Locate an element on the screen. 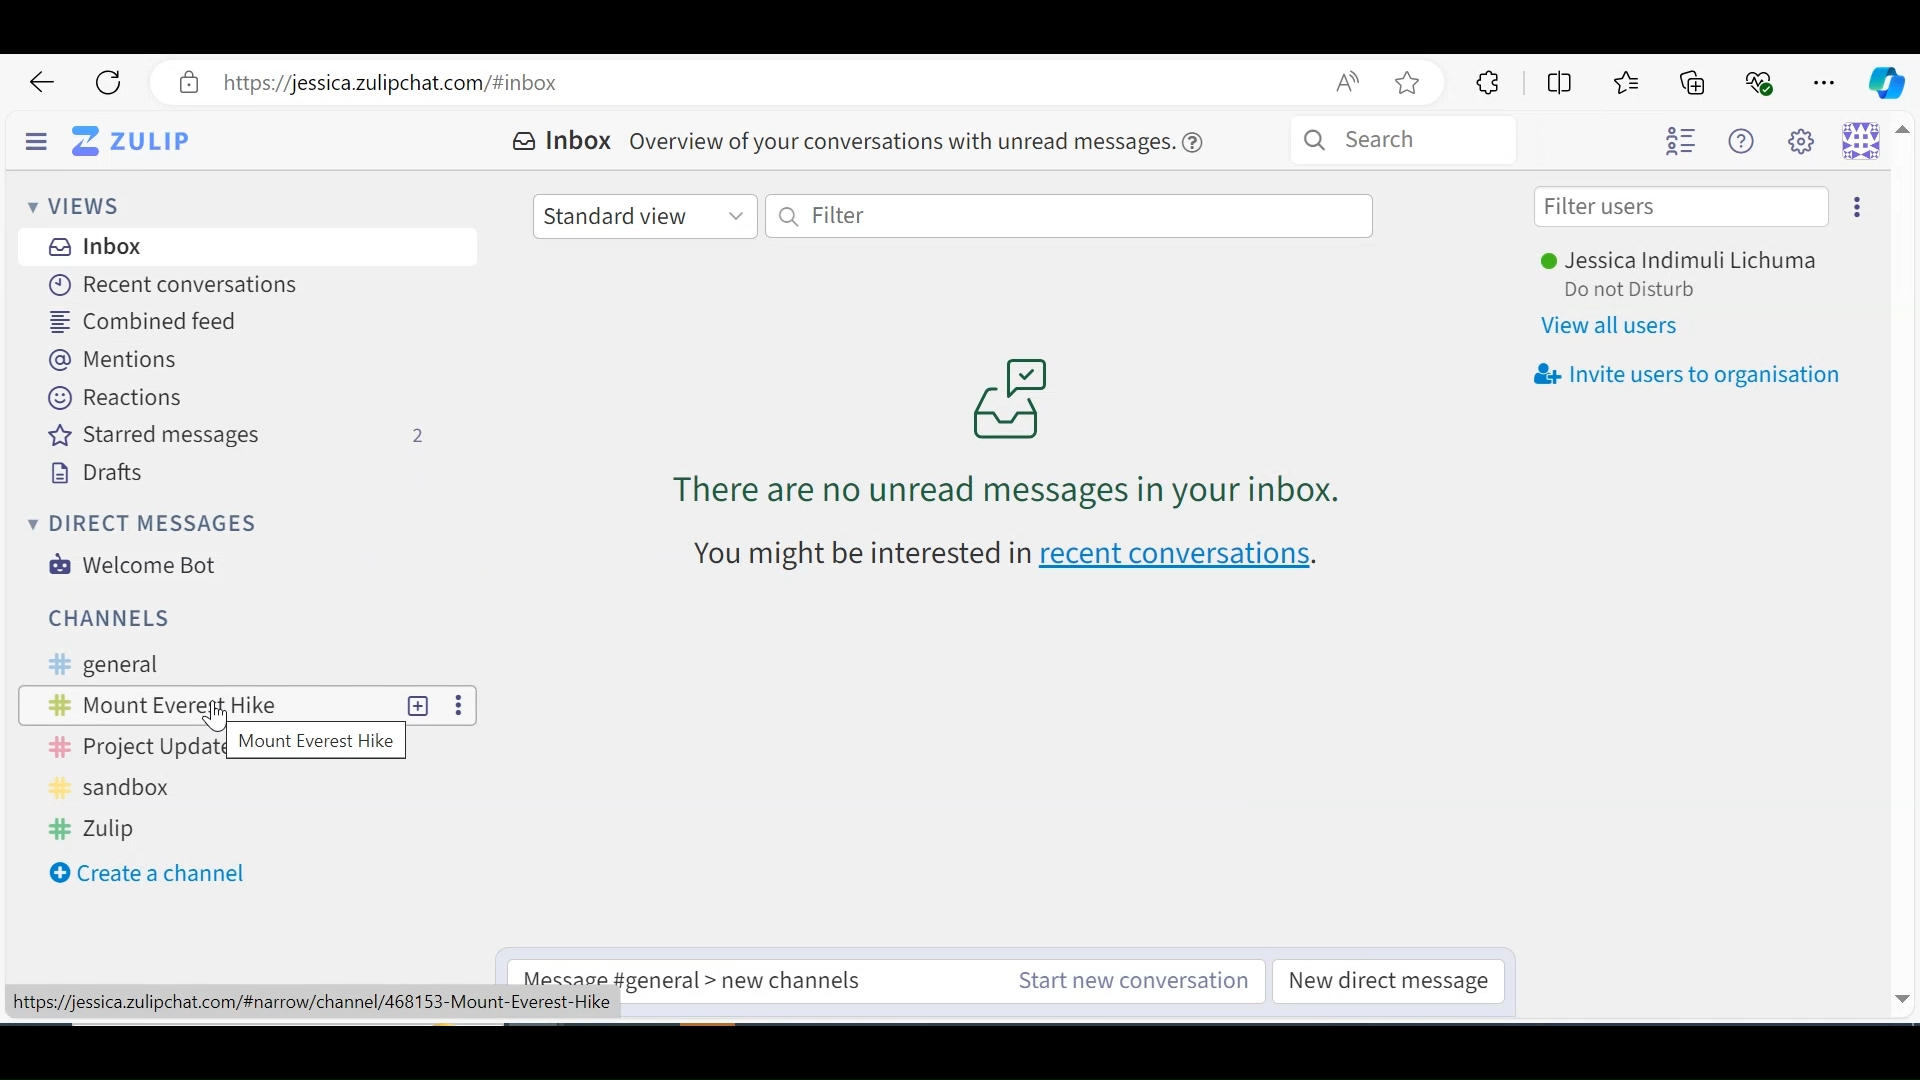  Favorites is located at coordinates (1629, 82).